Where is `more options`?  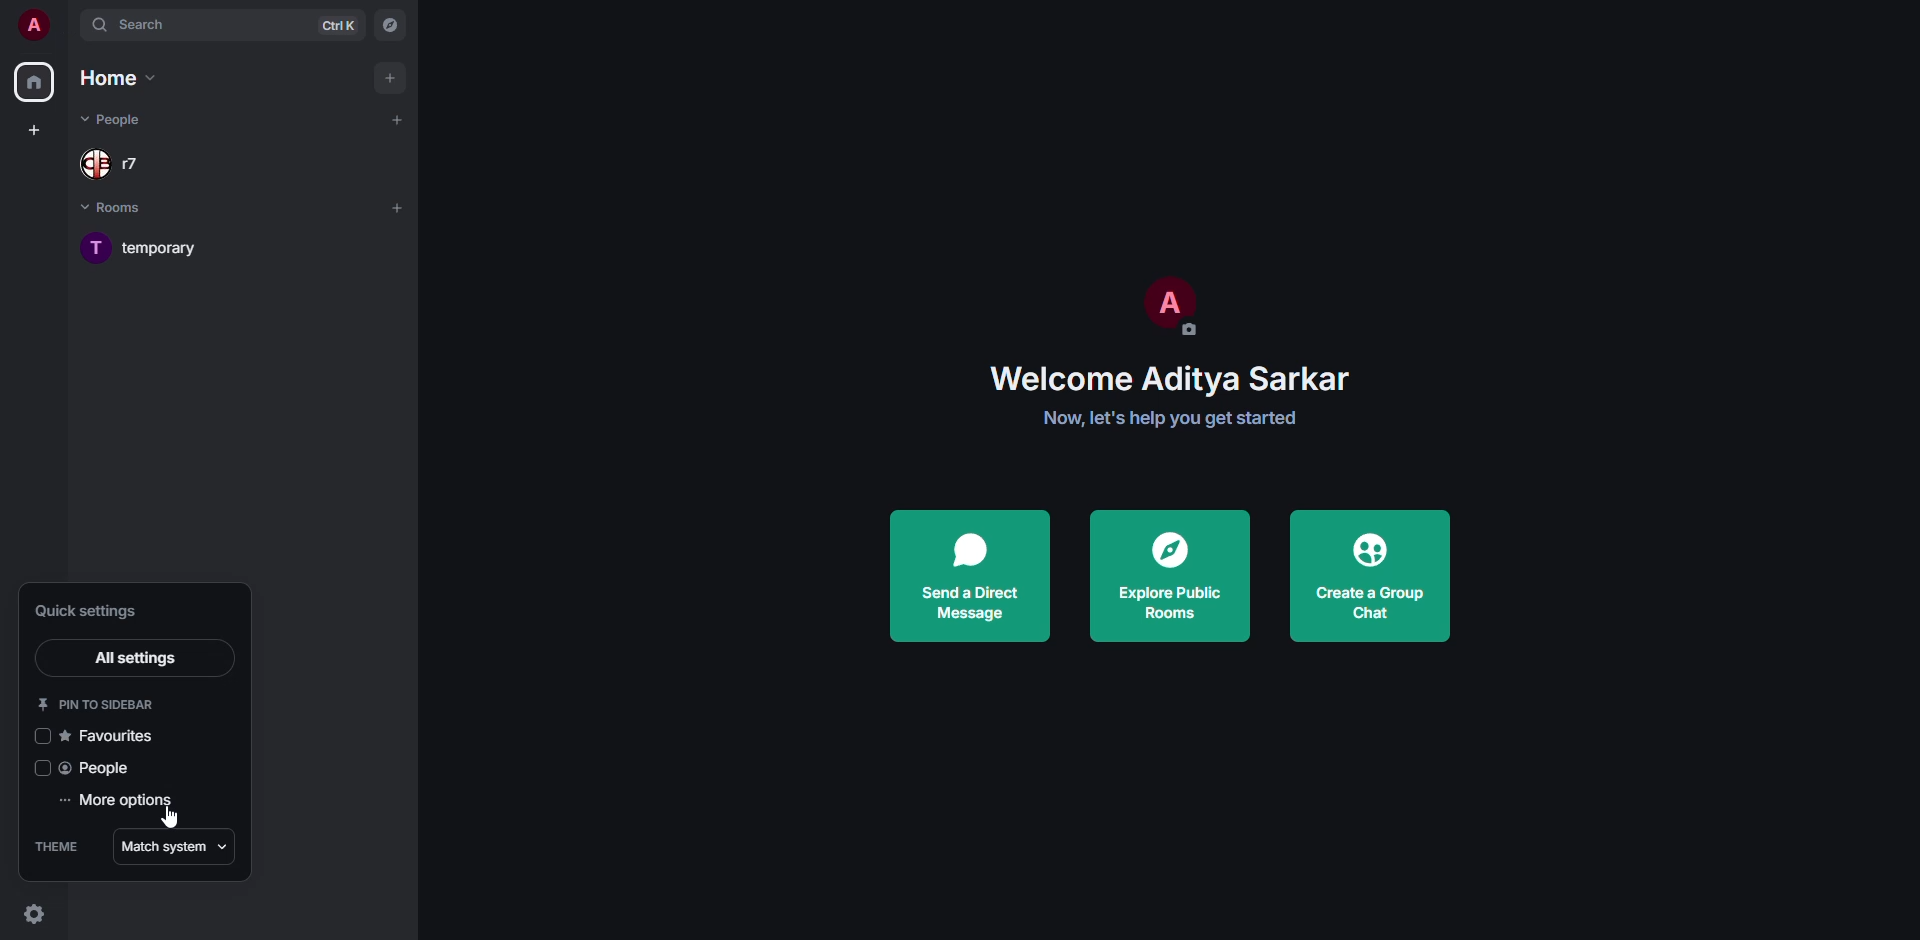
more options is located at coordinates (118, 802).